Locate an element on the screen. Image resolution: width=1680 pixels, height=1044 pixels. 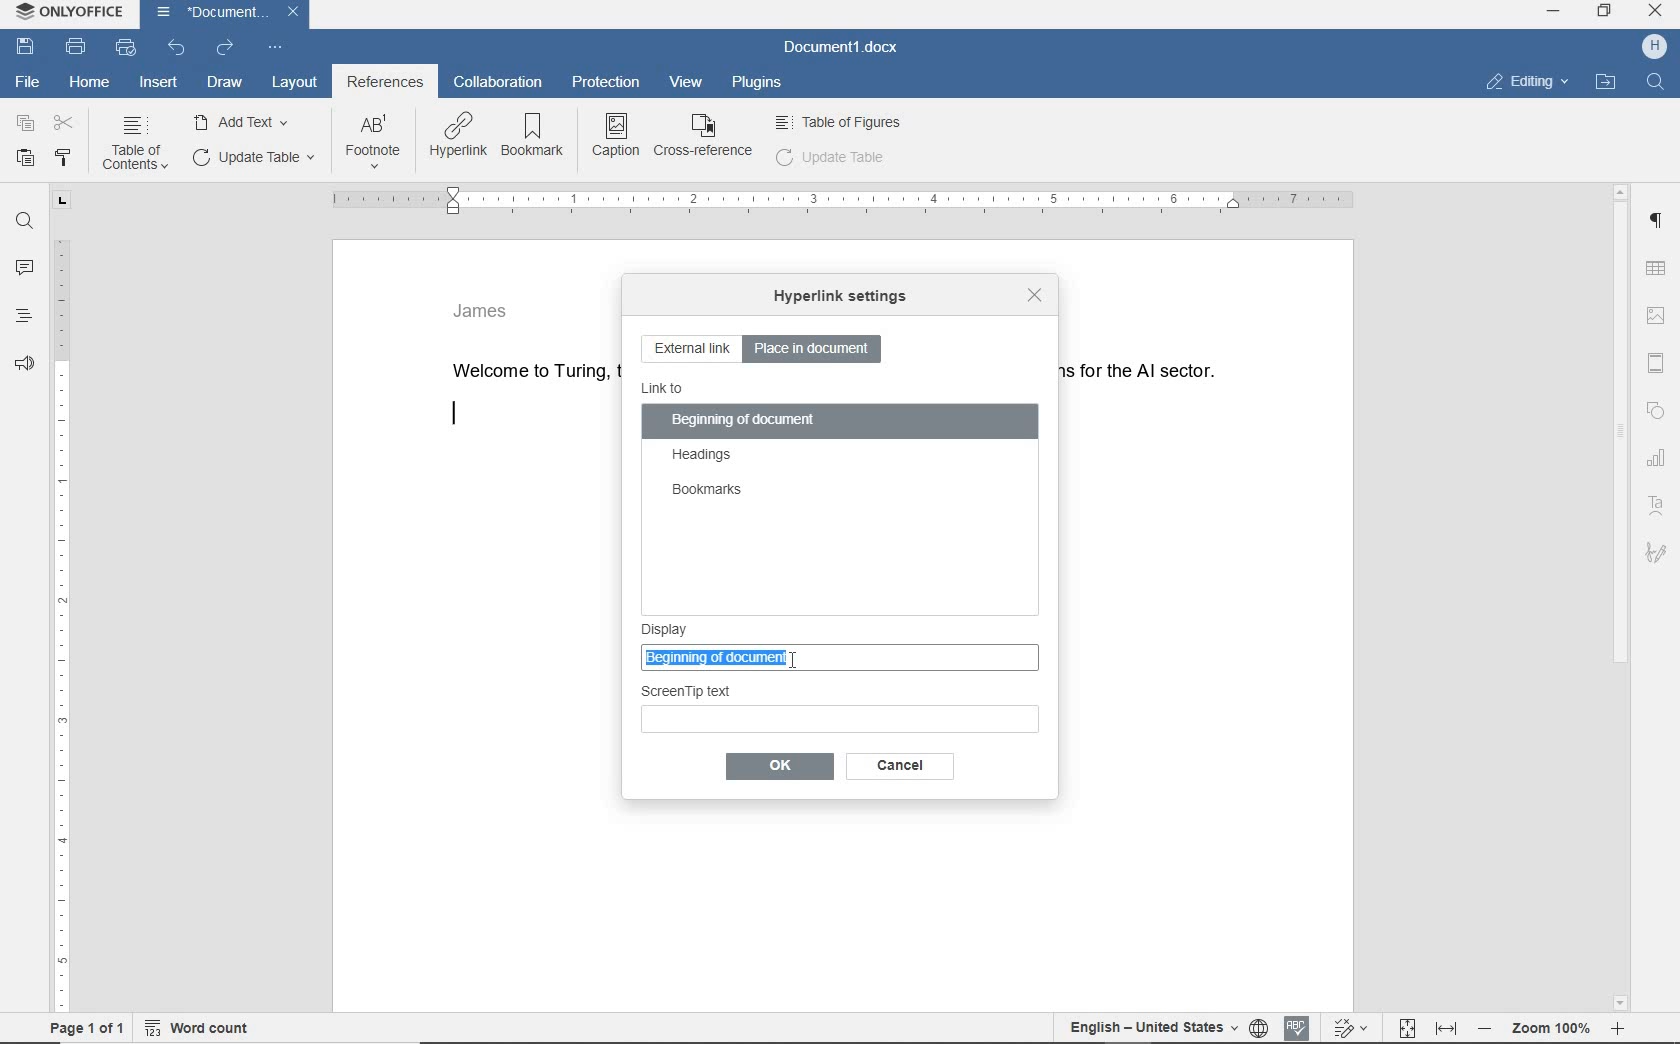
document name is located at coordinates (841, 47).